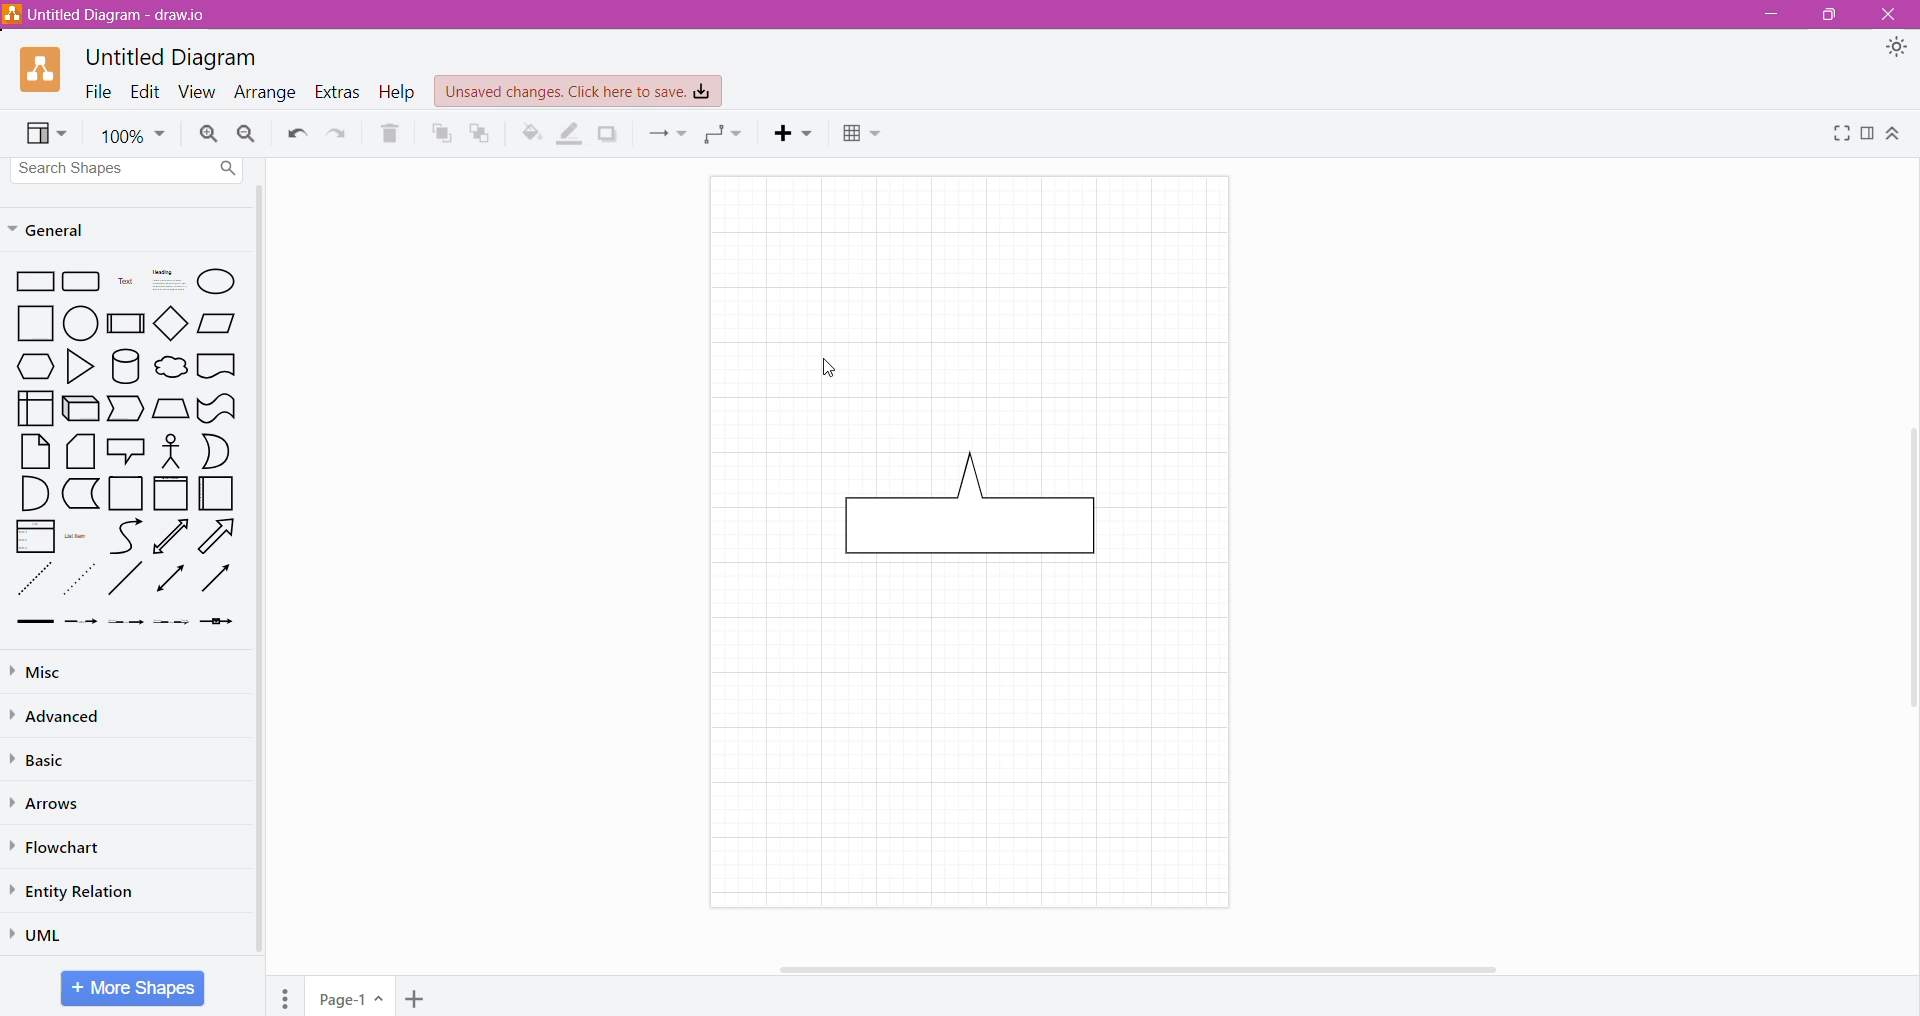 This screenshot has width=1920, height=1016. What do you see at coordinates (266, 91) in the screenshot?
I see `Arrange` at bounding box center [266, 91].